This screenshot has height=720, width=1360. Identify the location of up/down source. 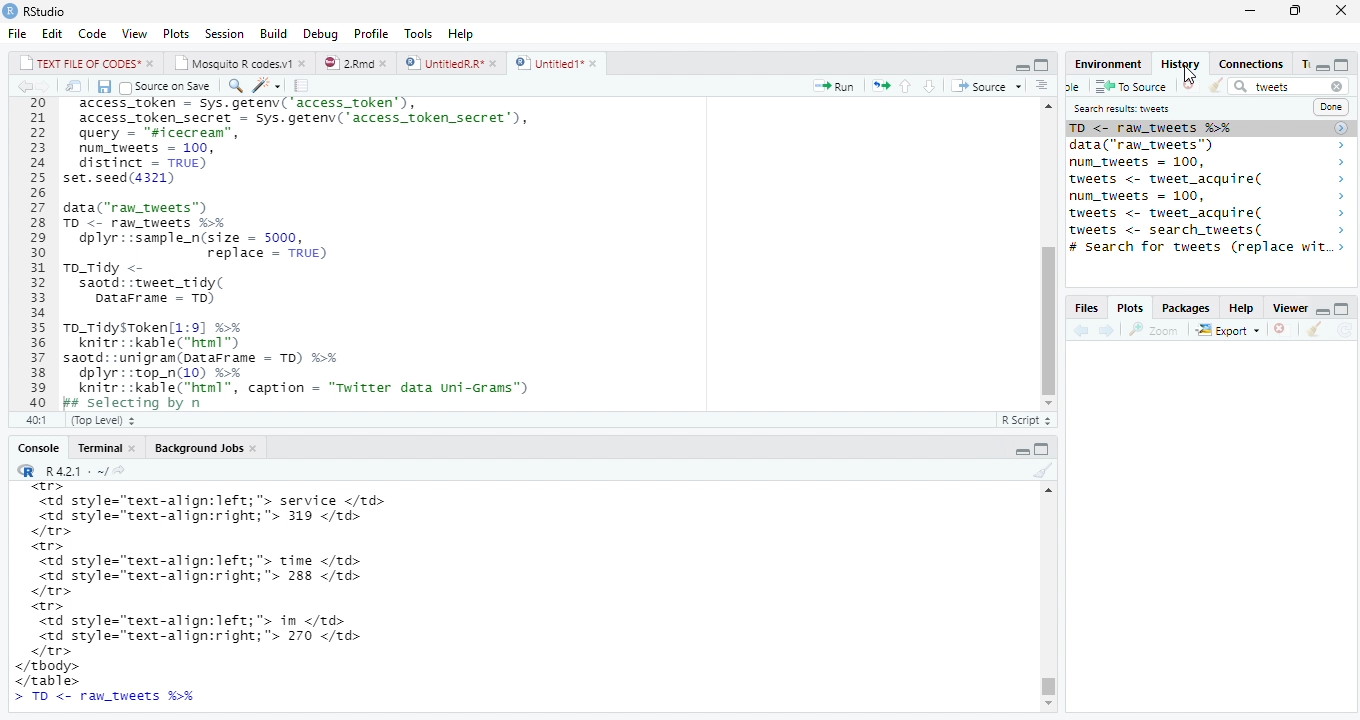
(929, 85).